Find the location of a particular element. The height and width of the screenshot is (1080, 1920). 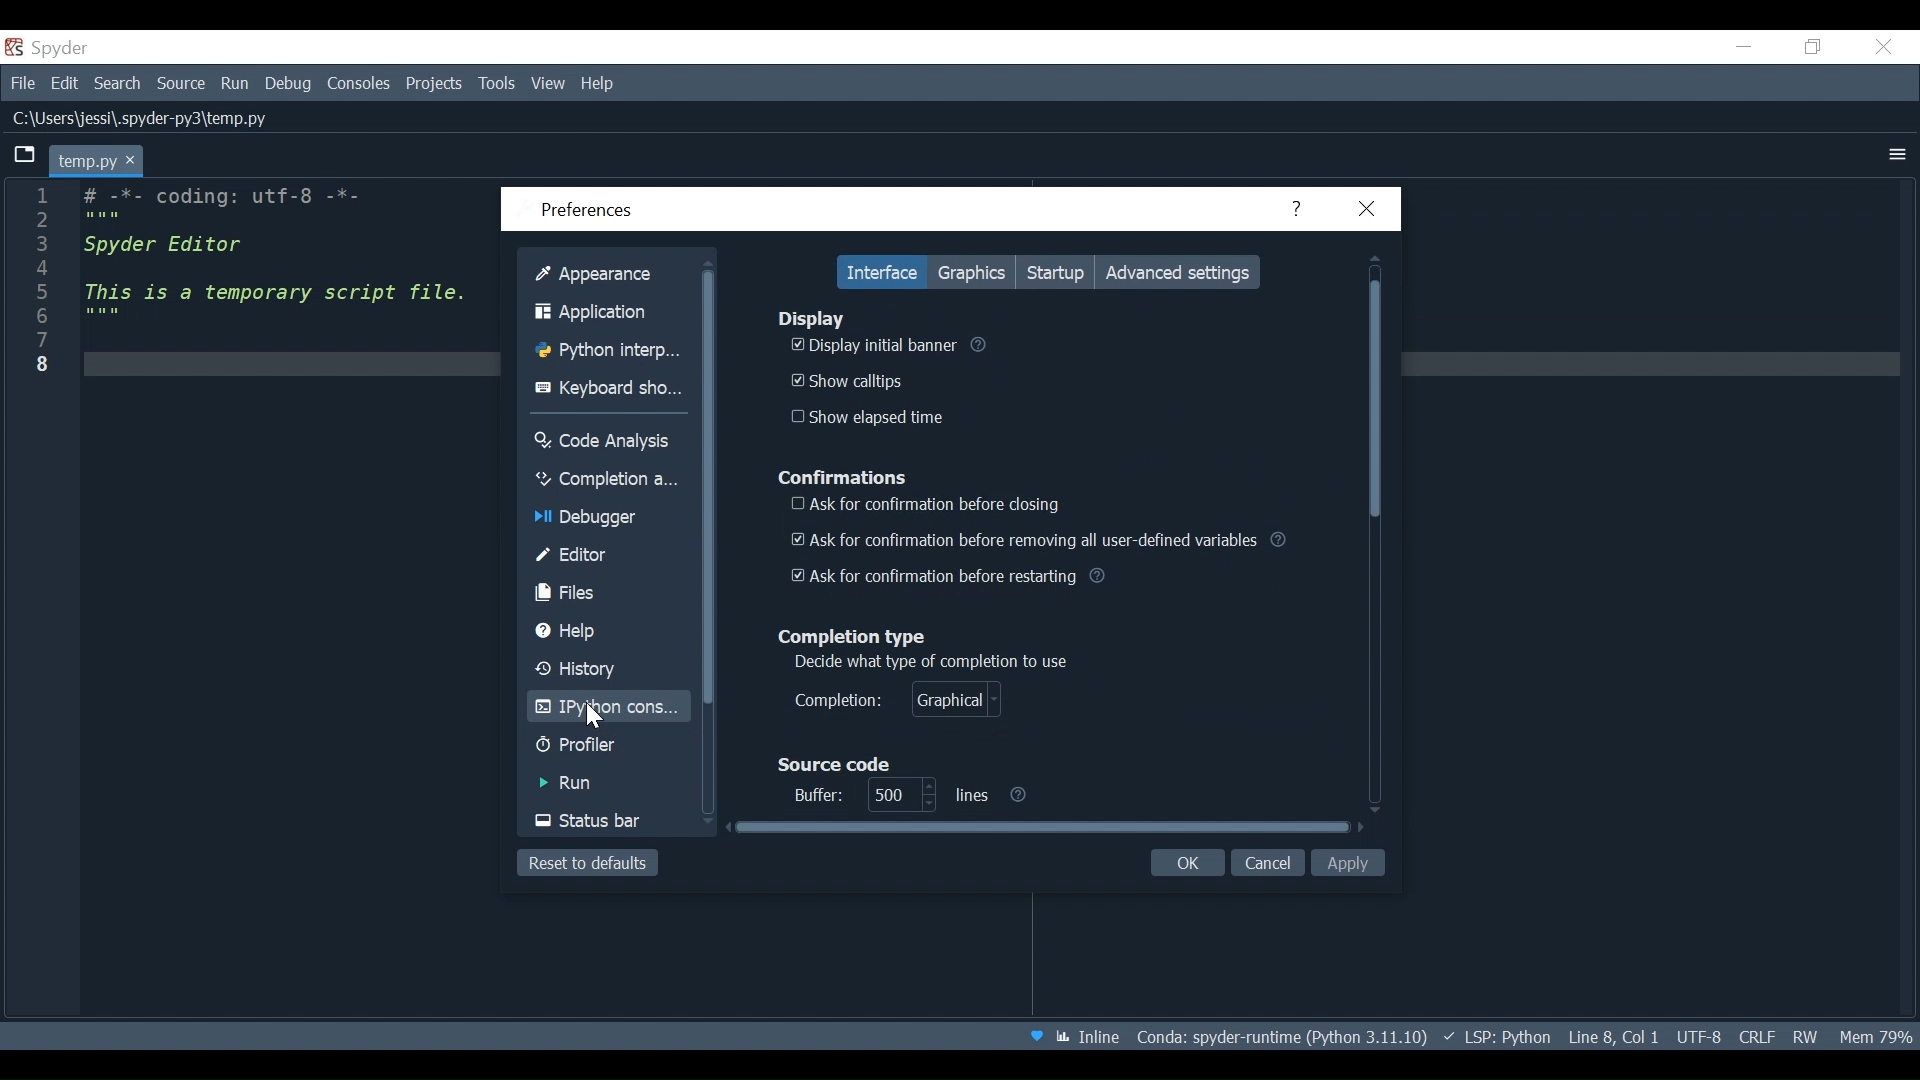

Vertical Scroll bar is located at coordinates (1381, 532).